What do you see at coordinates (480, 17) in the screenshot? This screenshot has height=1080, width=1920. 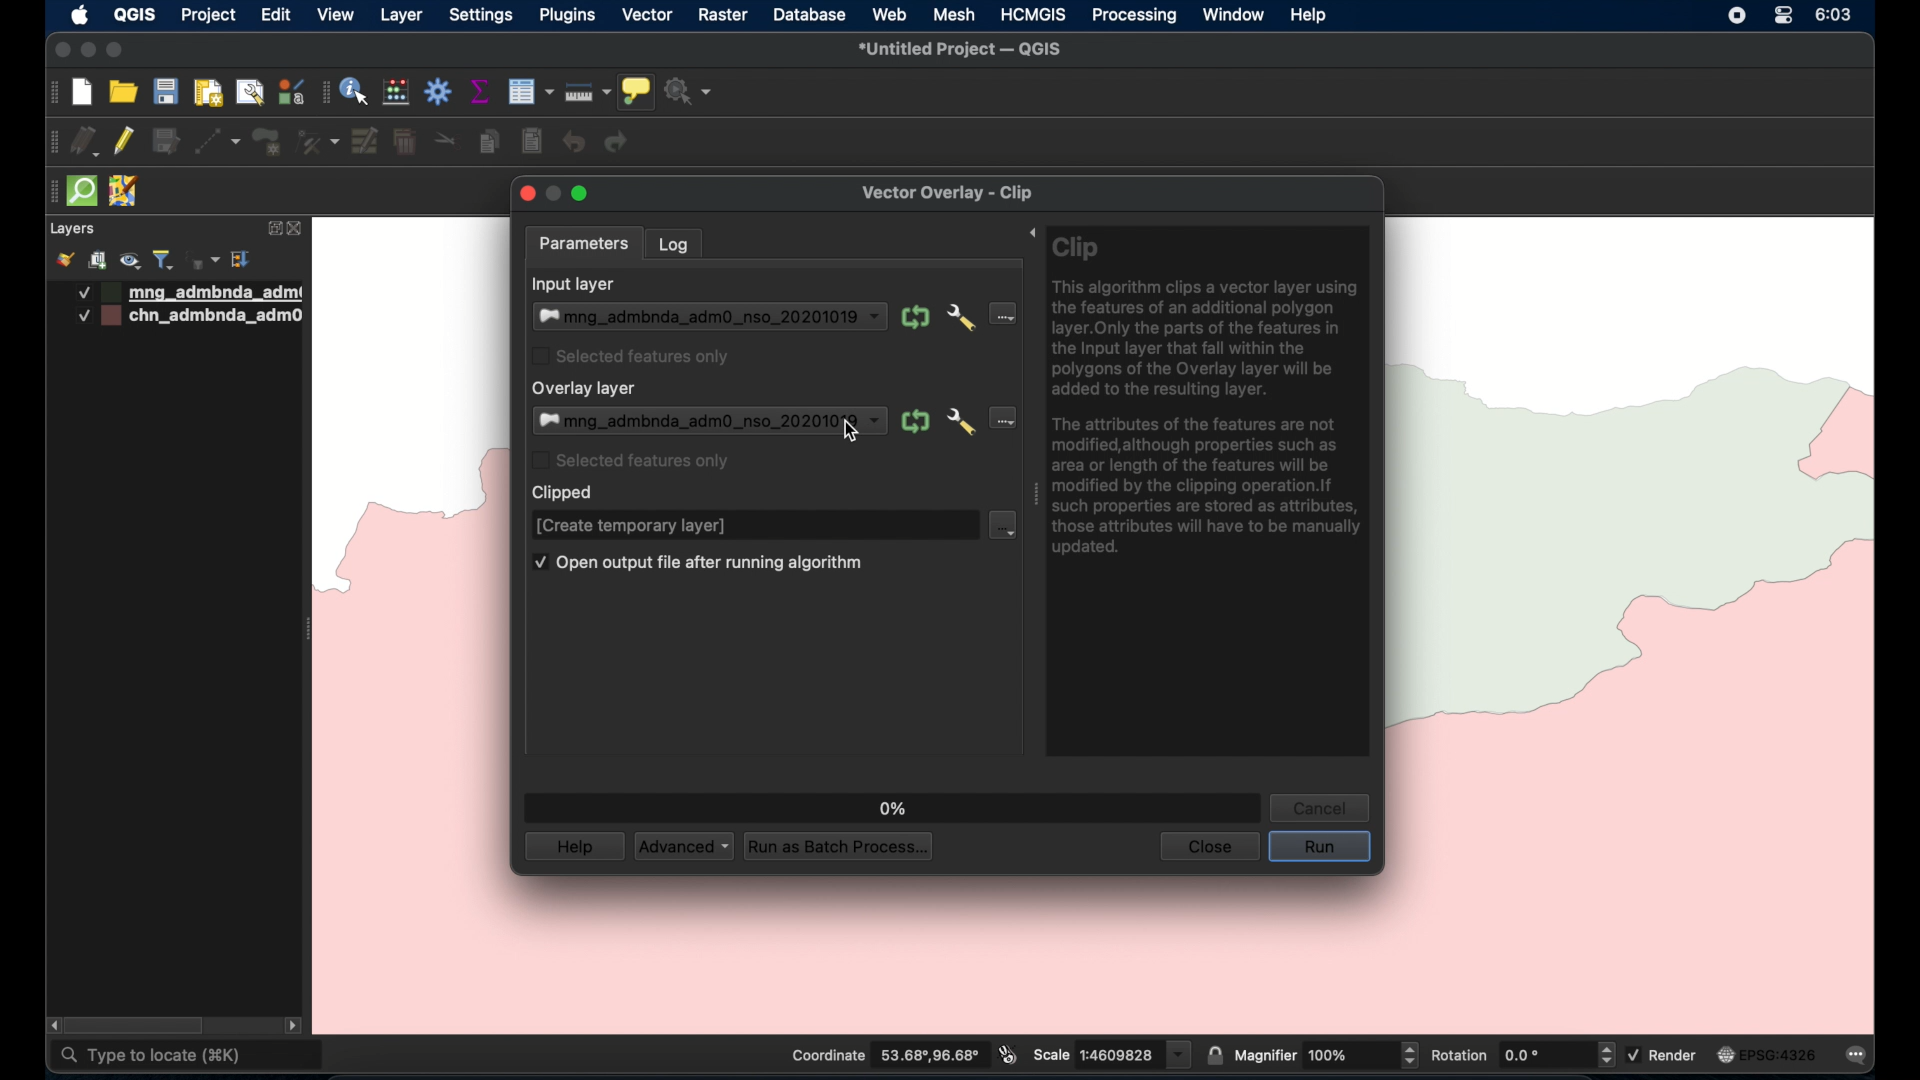 I see `settings` at bounding box center [480, 17].